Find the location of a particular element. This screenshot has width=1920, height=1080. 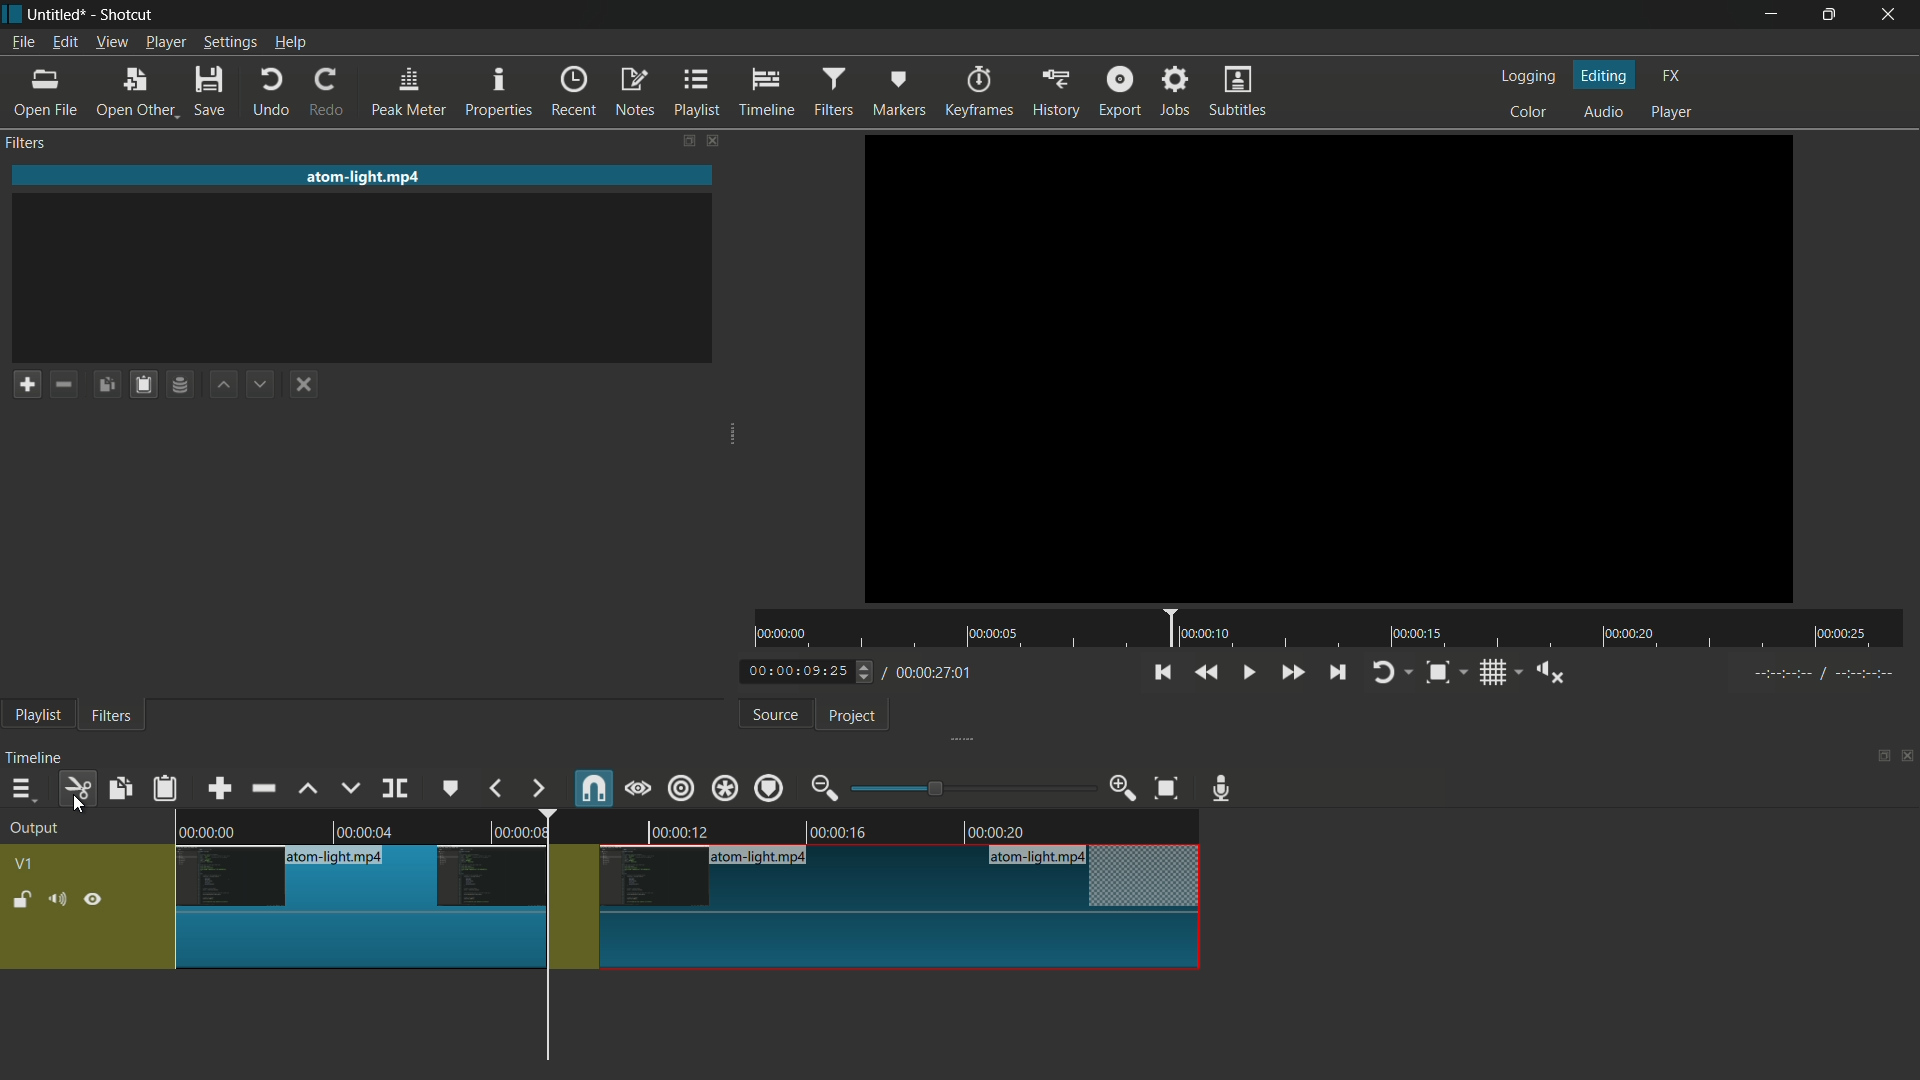

timeline menu is located at coordinates (21, 788).